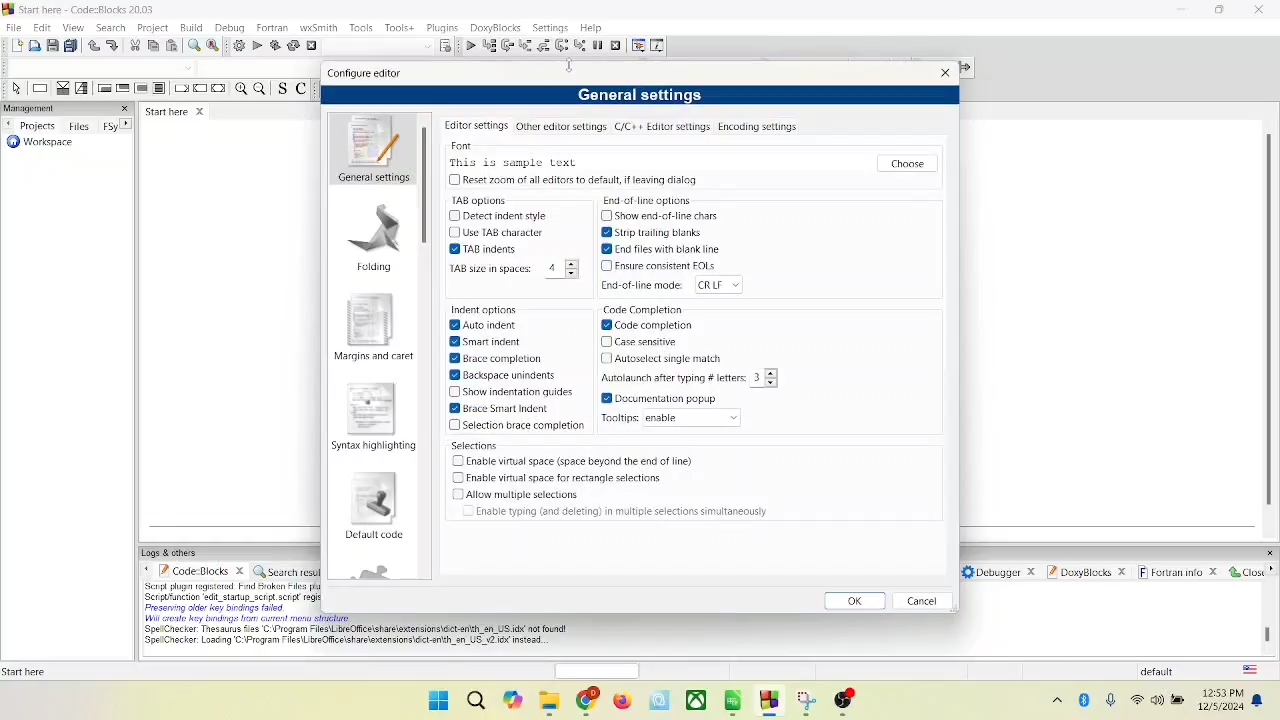 The image size is (1280, 720). What do you see at coordinates (402, 27) in the screenshot?
I see `tools` at bounding box center [402, 27].